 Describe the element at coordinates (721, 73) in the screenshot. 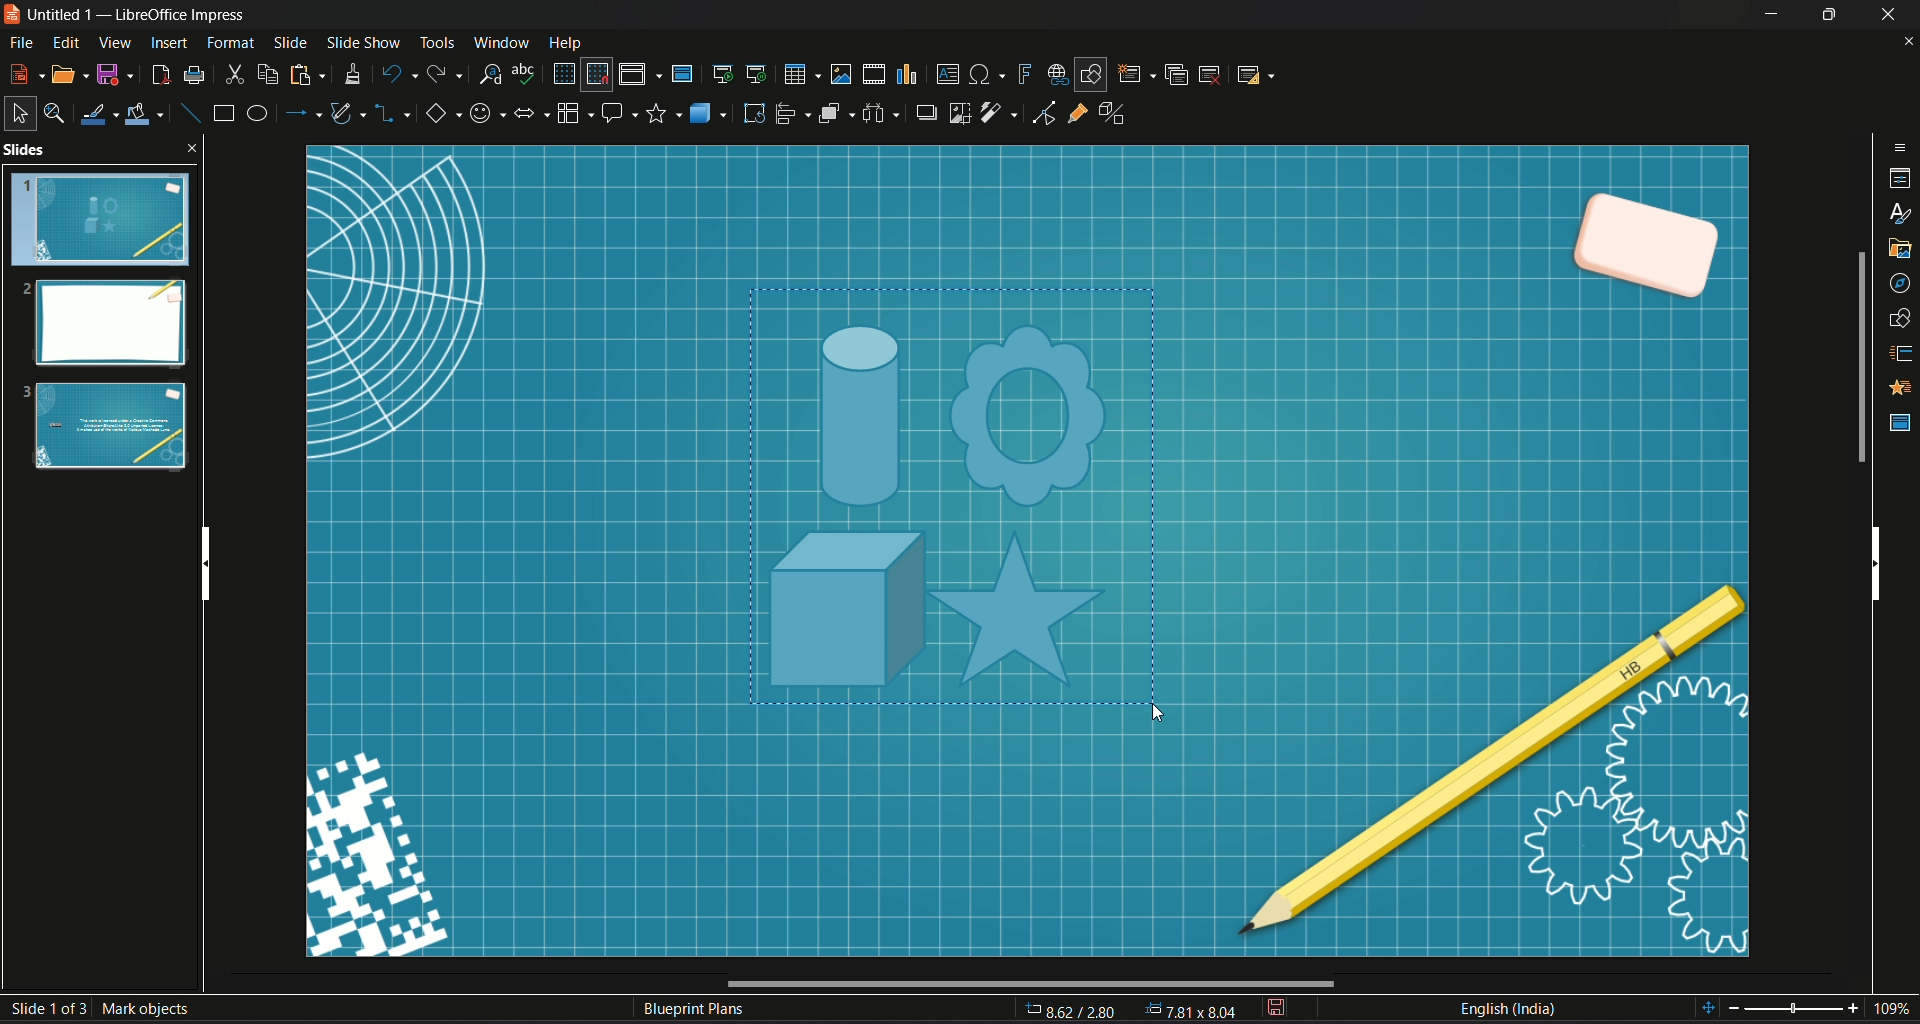

I see `start from first slide` at that location.